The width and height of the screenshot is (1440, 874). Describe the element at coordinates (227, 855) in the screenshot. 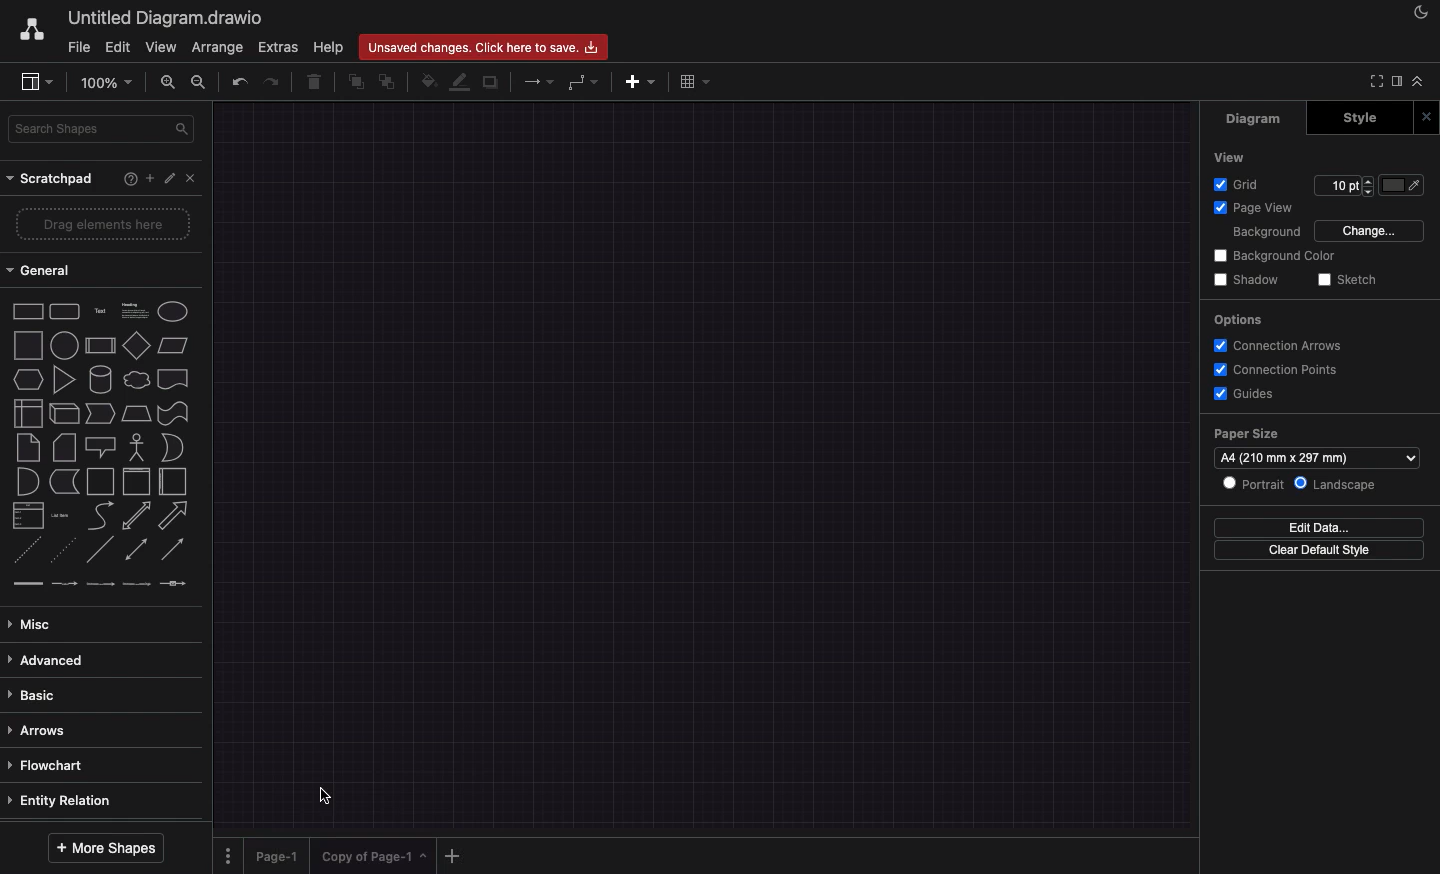

I see `options` at that location.